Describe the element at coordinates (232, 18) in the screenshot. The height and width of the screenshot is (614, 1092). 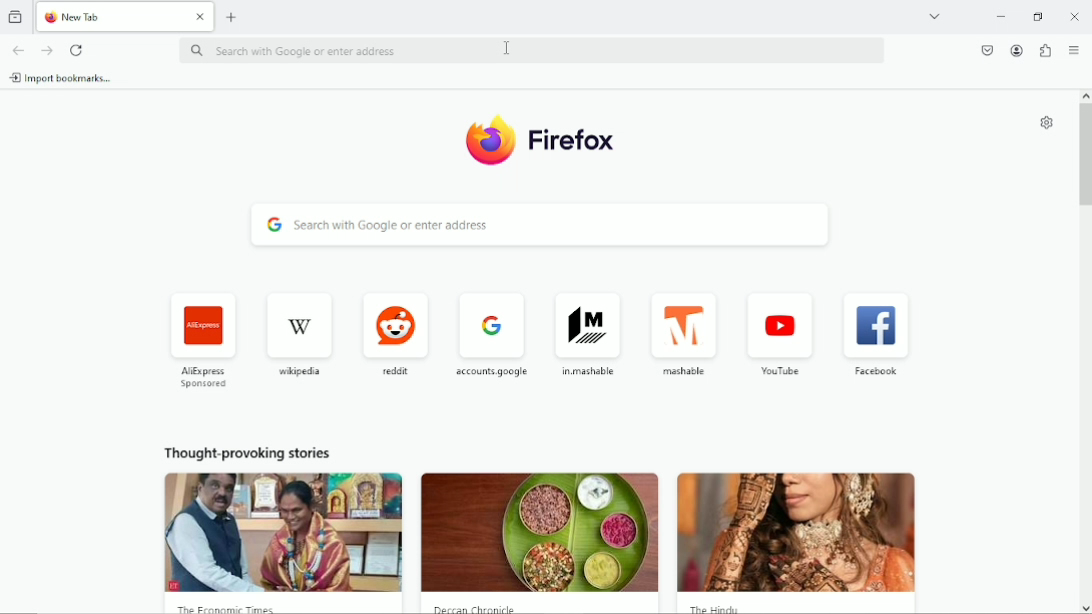
I see `add tab` at that location.